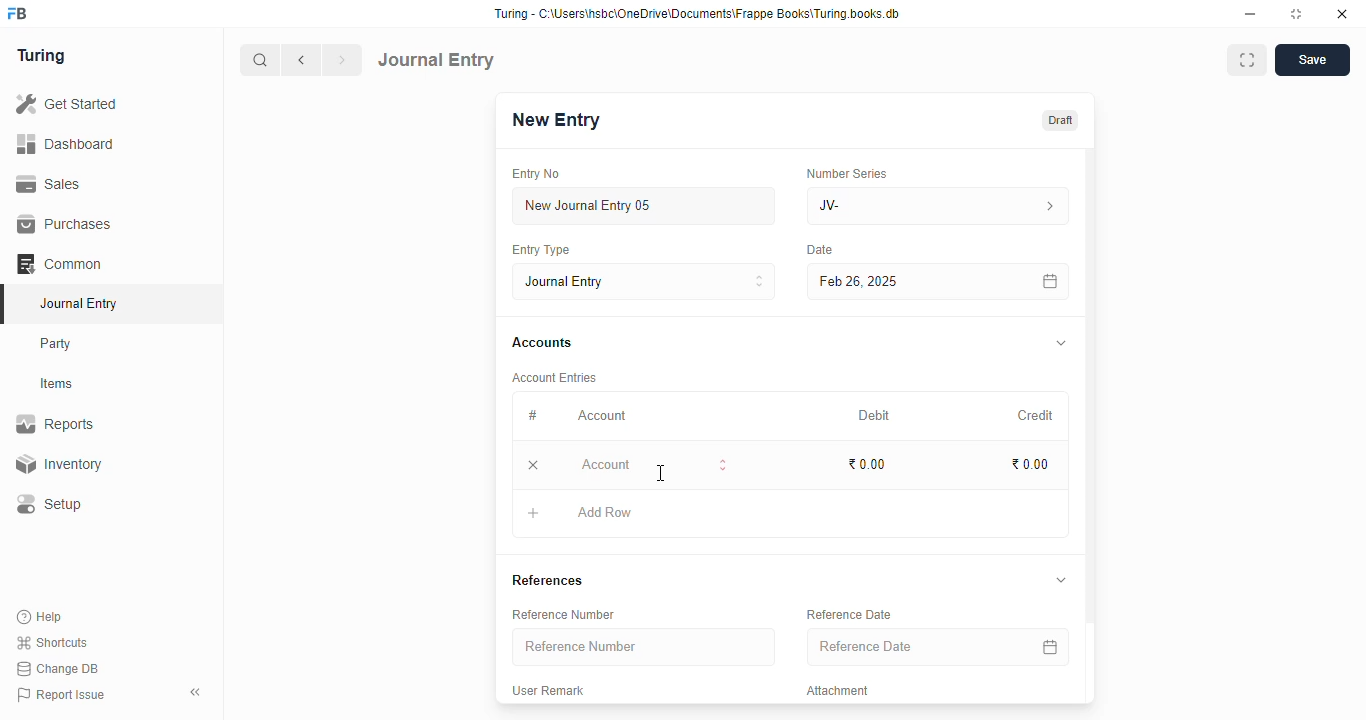 This screenshot has height=720, width=1366. What do you see at coordinates (537, 174) in the screenshot?
I see `entry no` at bounding box center [537, 174].